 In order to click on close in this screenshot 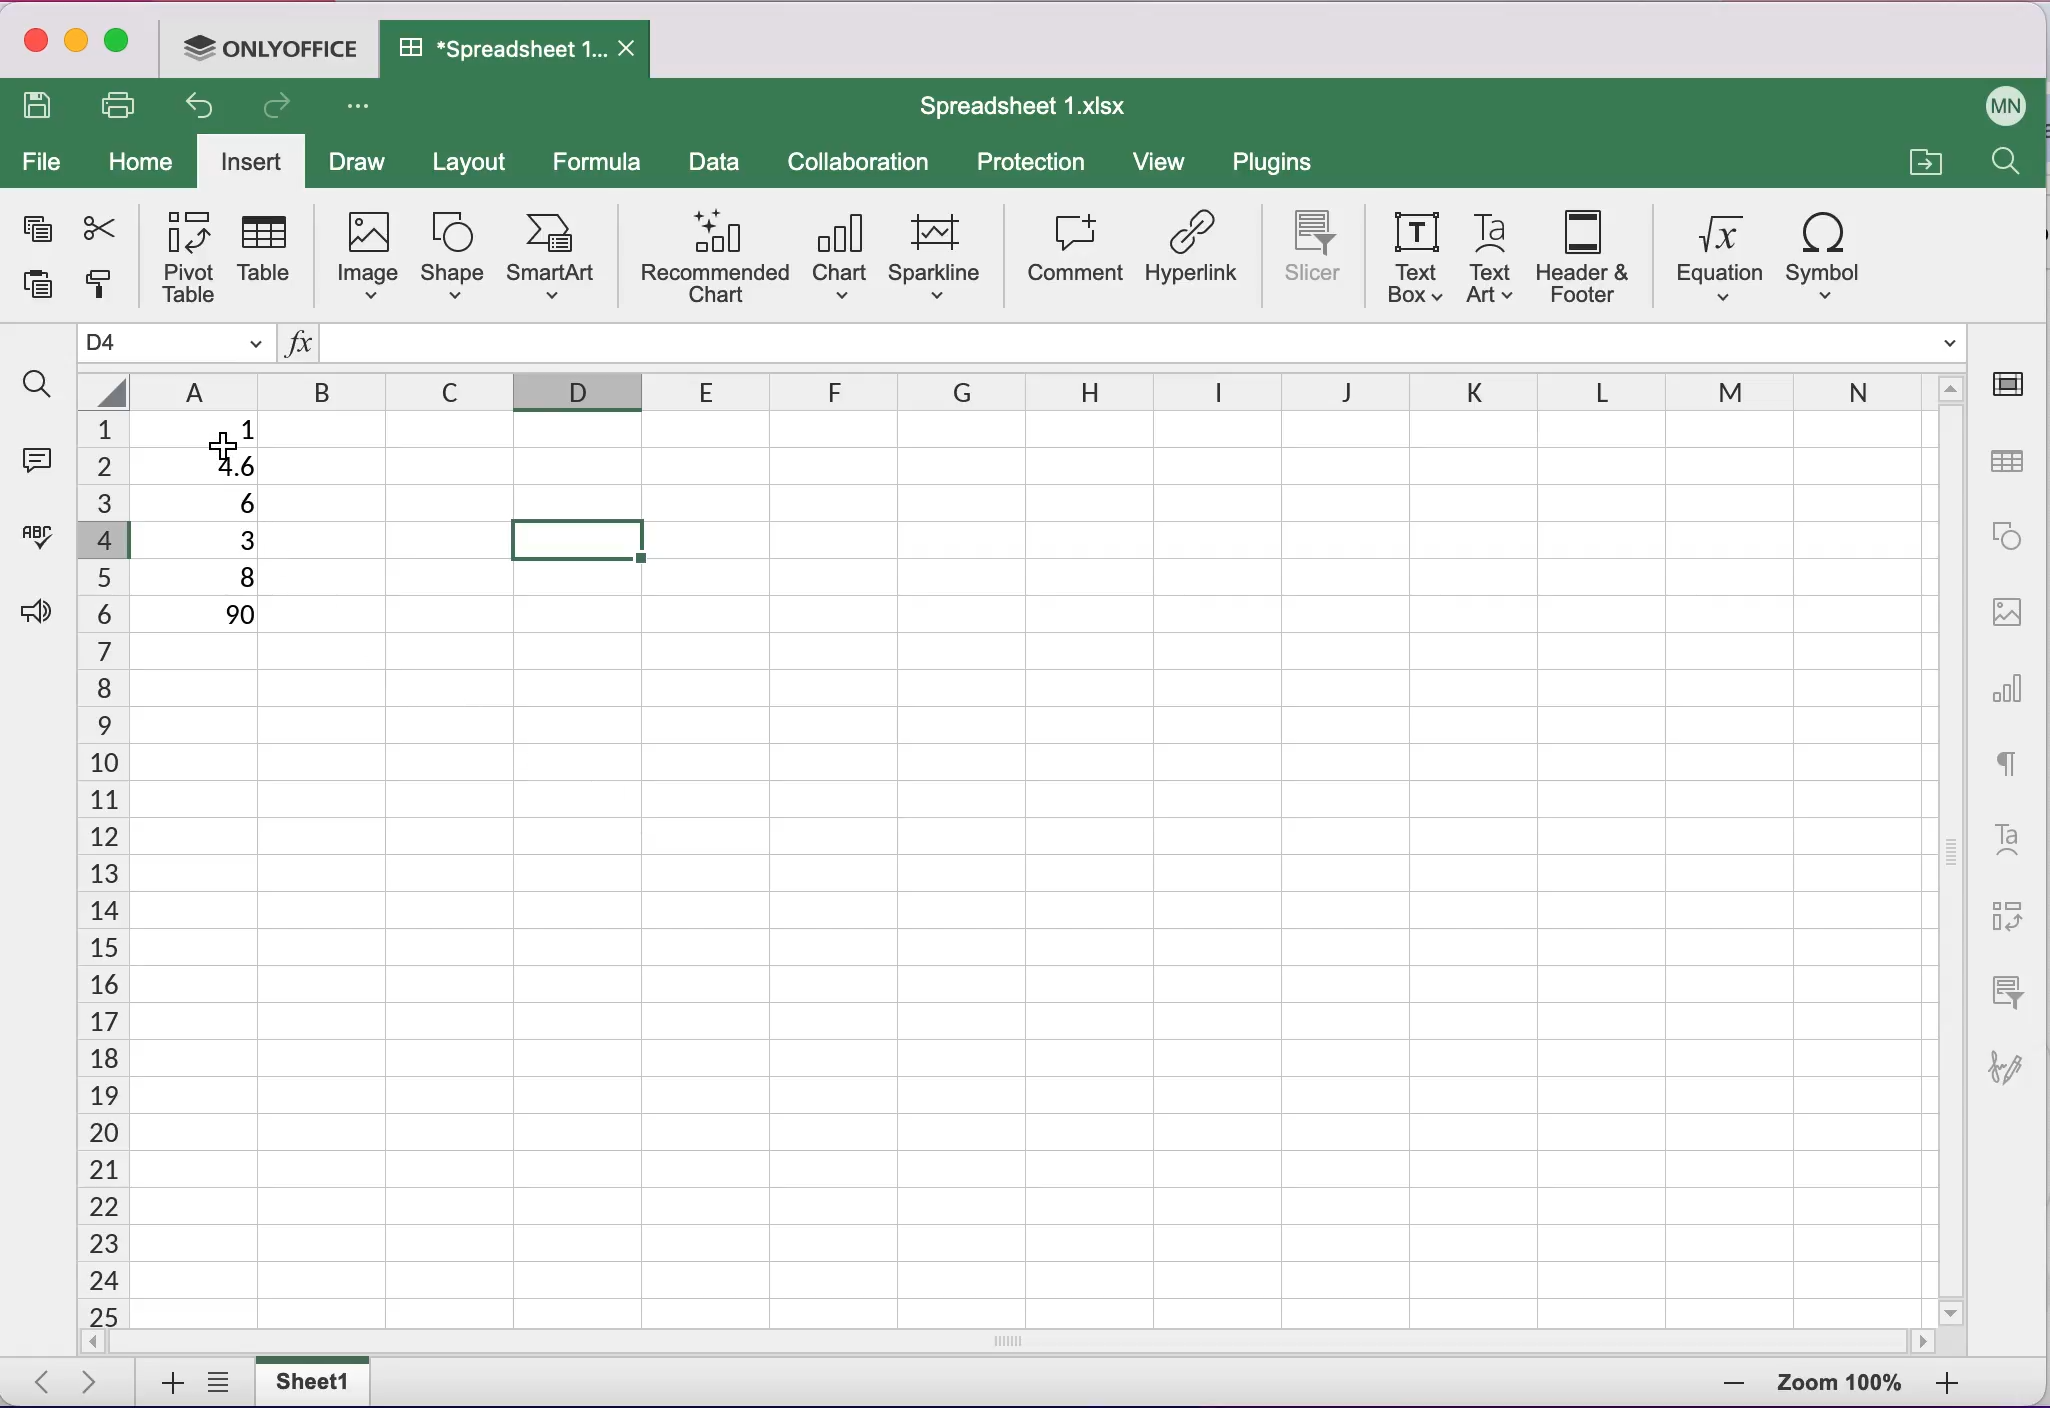, I will do `click(35, 48)`.